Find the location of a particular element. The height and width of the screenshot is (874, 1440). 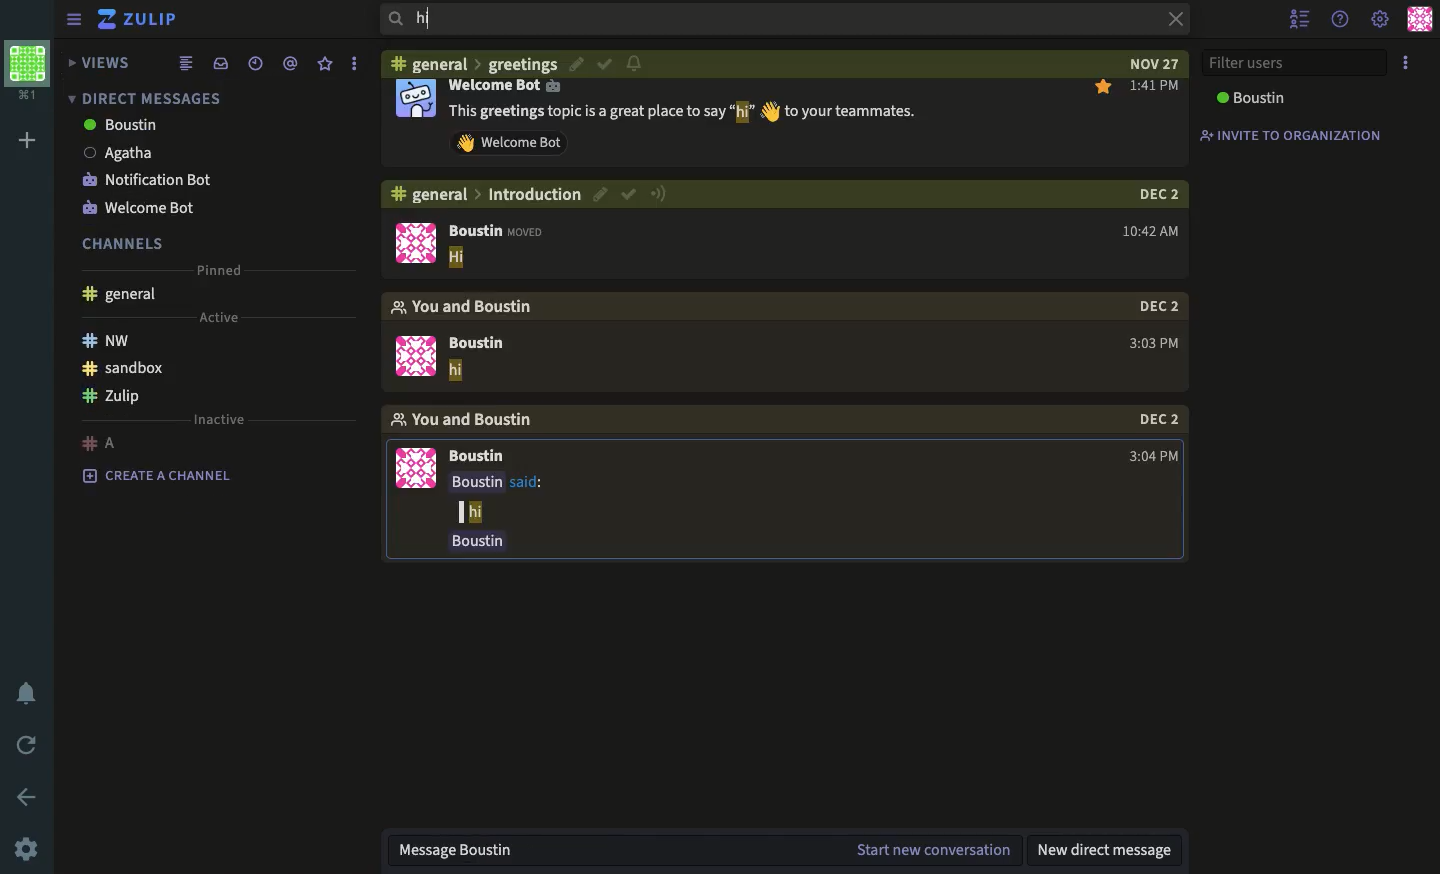

DEC2 is located at coordinates (1154, 194).